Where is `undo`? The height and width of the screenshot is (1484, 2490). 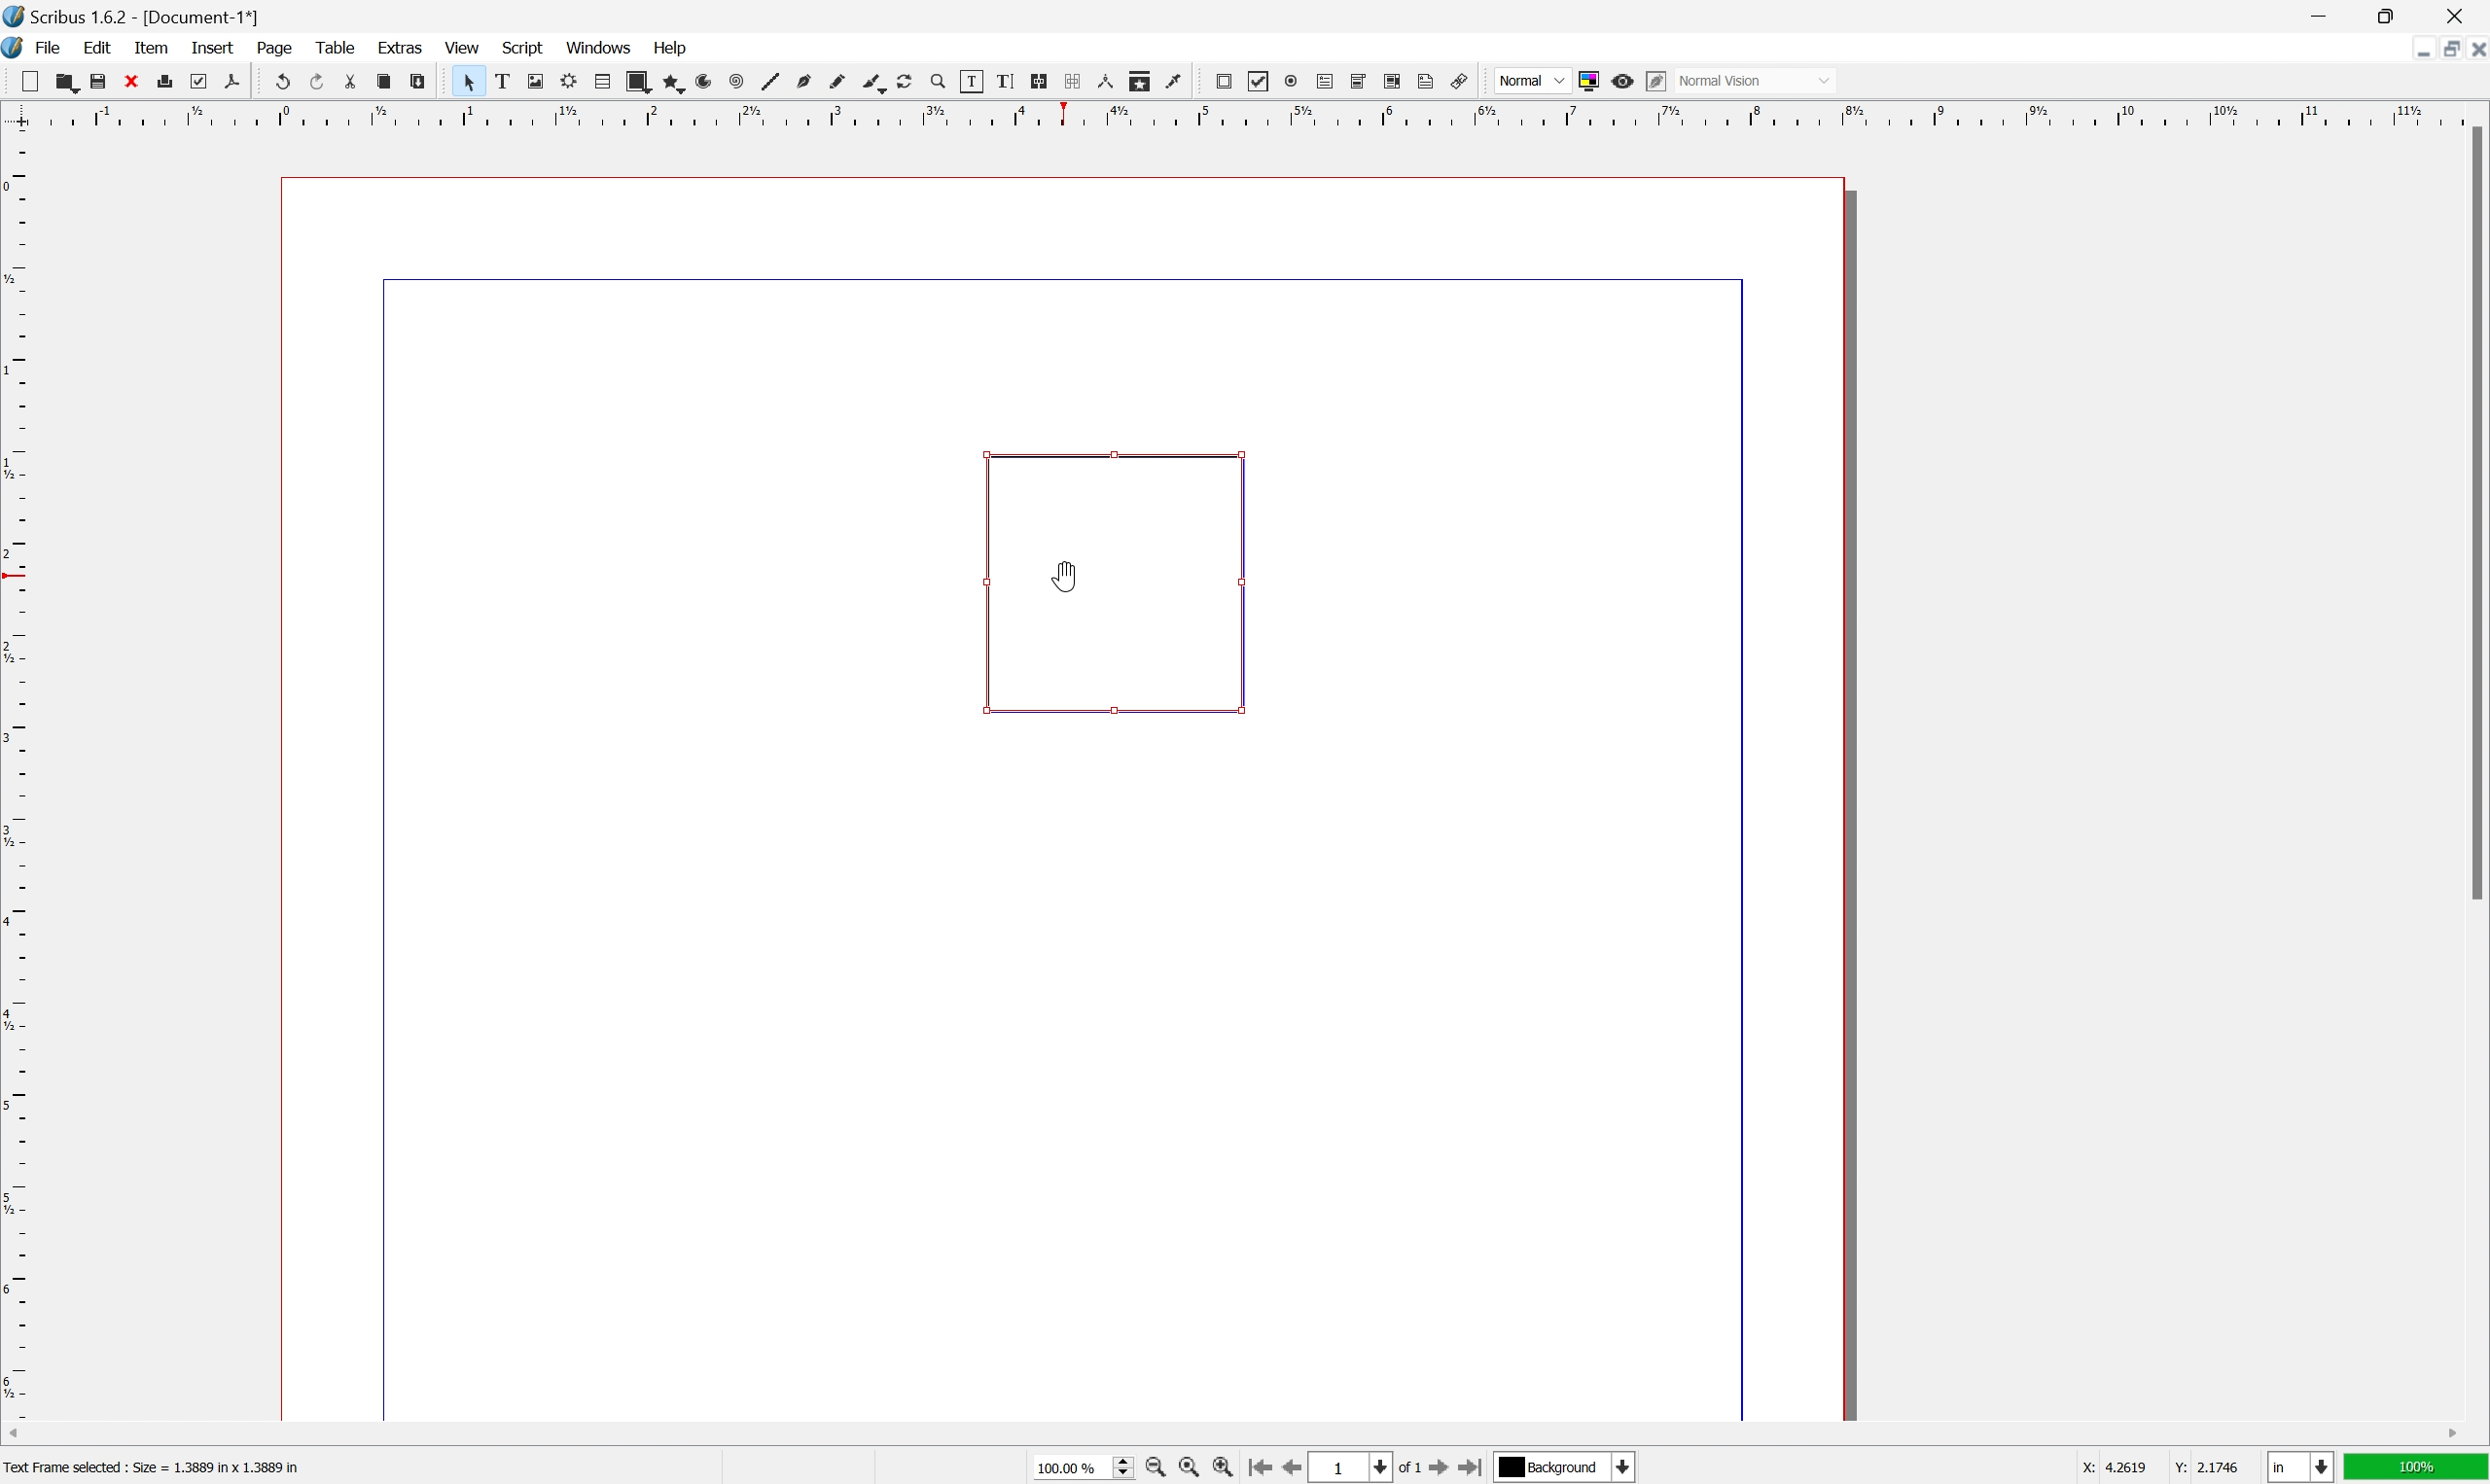 undo is located at coordinates (279, 80).